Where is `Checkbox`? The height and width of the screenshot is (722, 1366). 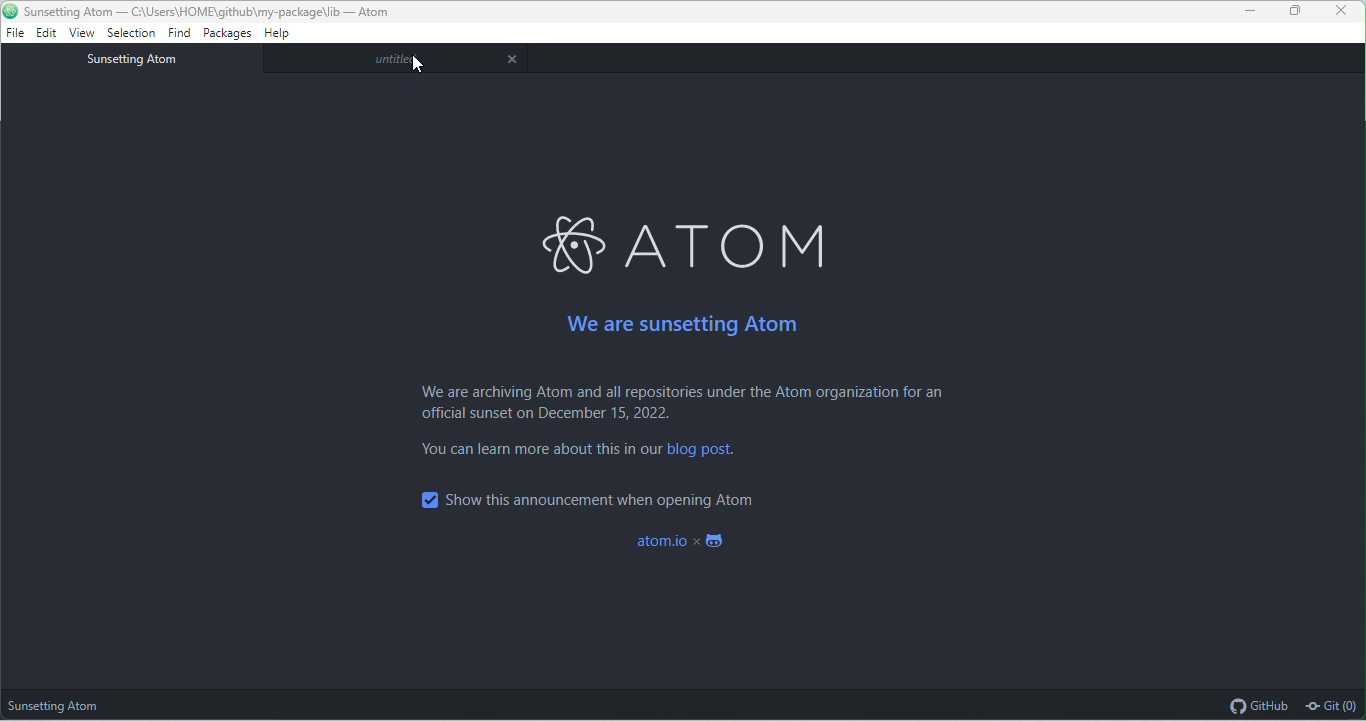
Checkbox is located at coordinates (426, 499).